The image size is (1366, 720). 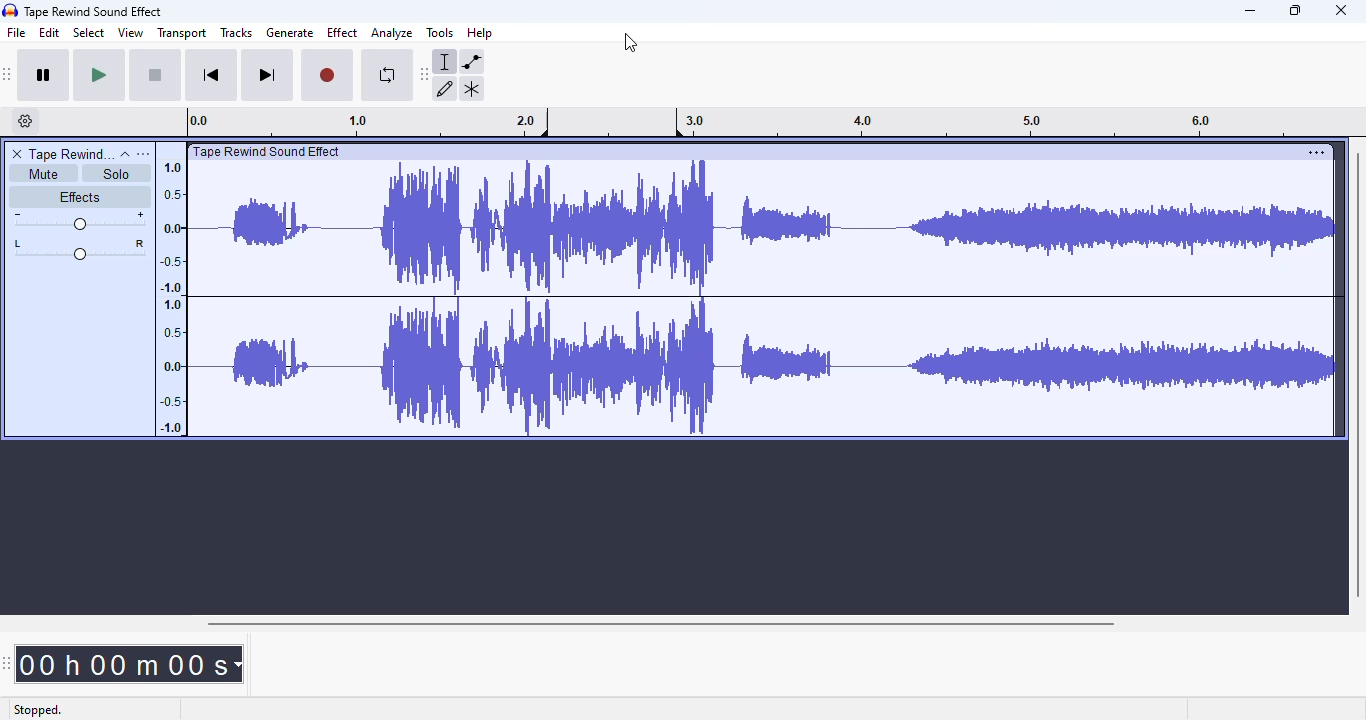 I want to click on transport, so click(x=181, y=34).